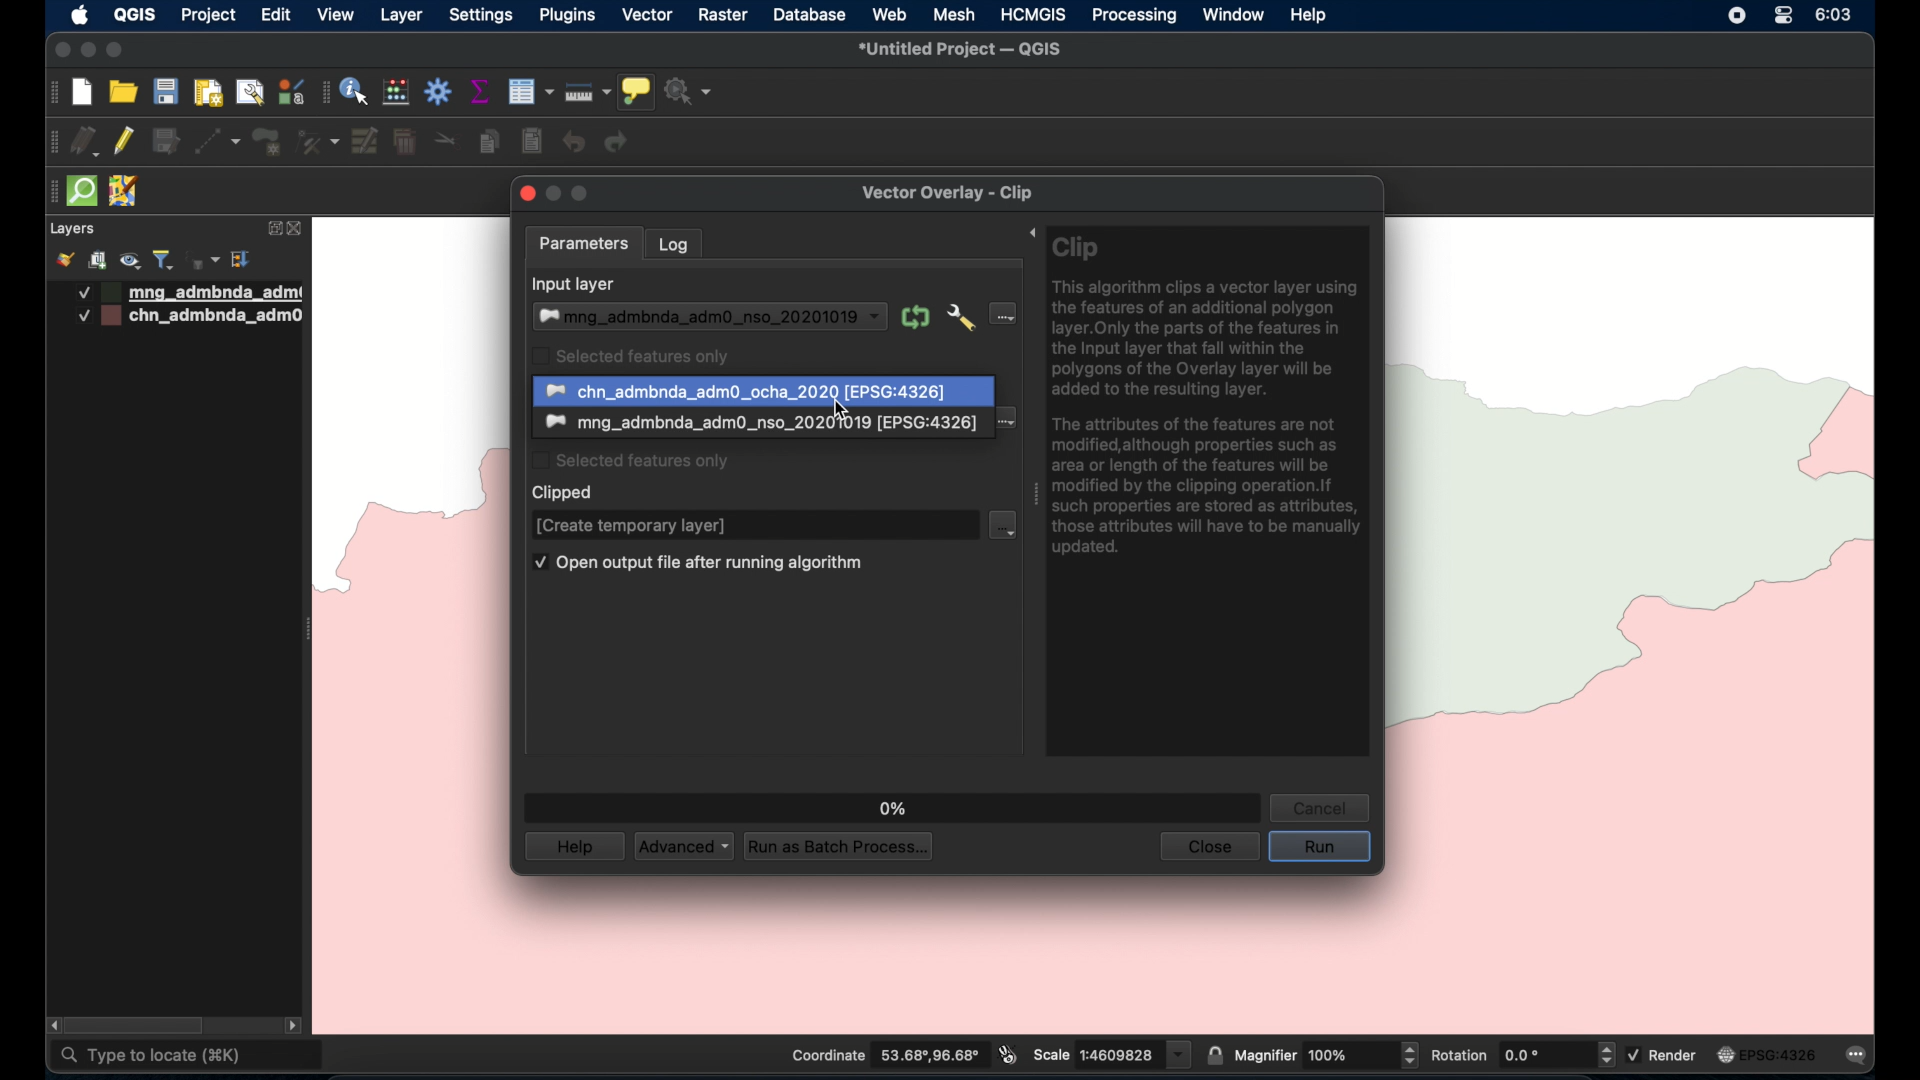 The width and height of the screenshot is (1920, 1080). Describe the element at coordinates (1207, 848) in the screenshot. I see `close` at that location.